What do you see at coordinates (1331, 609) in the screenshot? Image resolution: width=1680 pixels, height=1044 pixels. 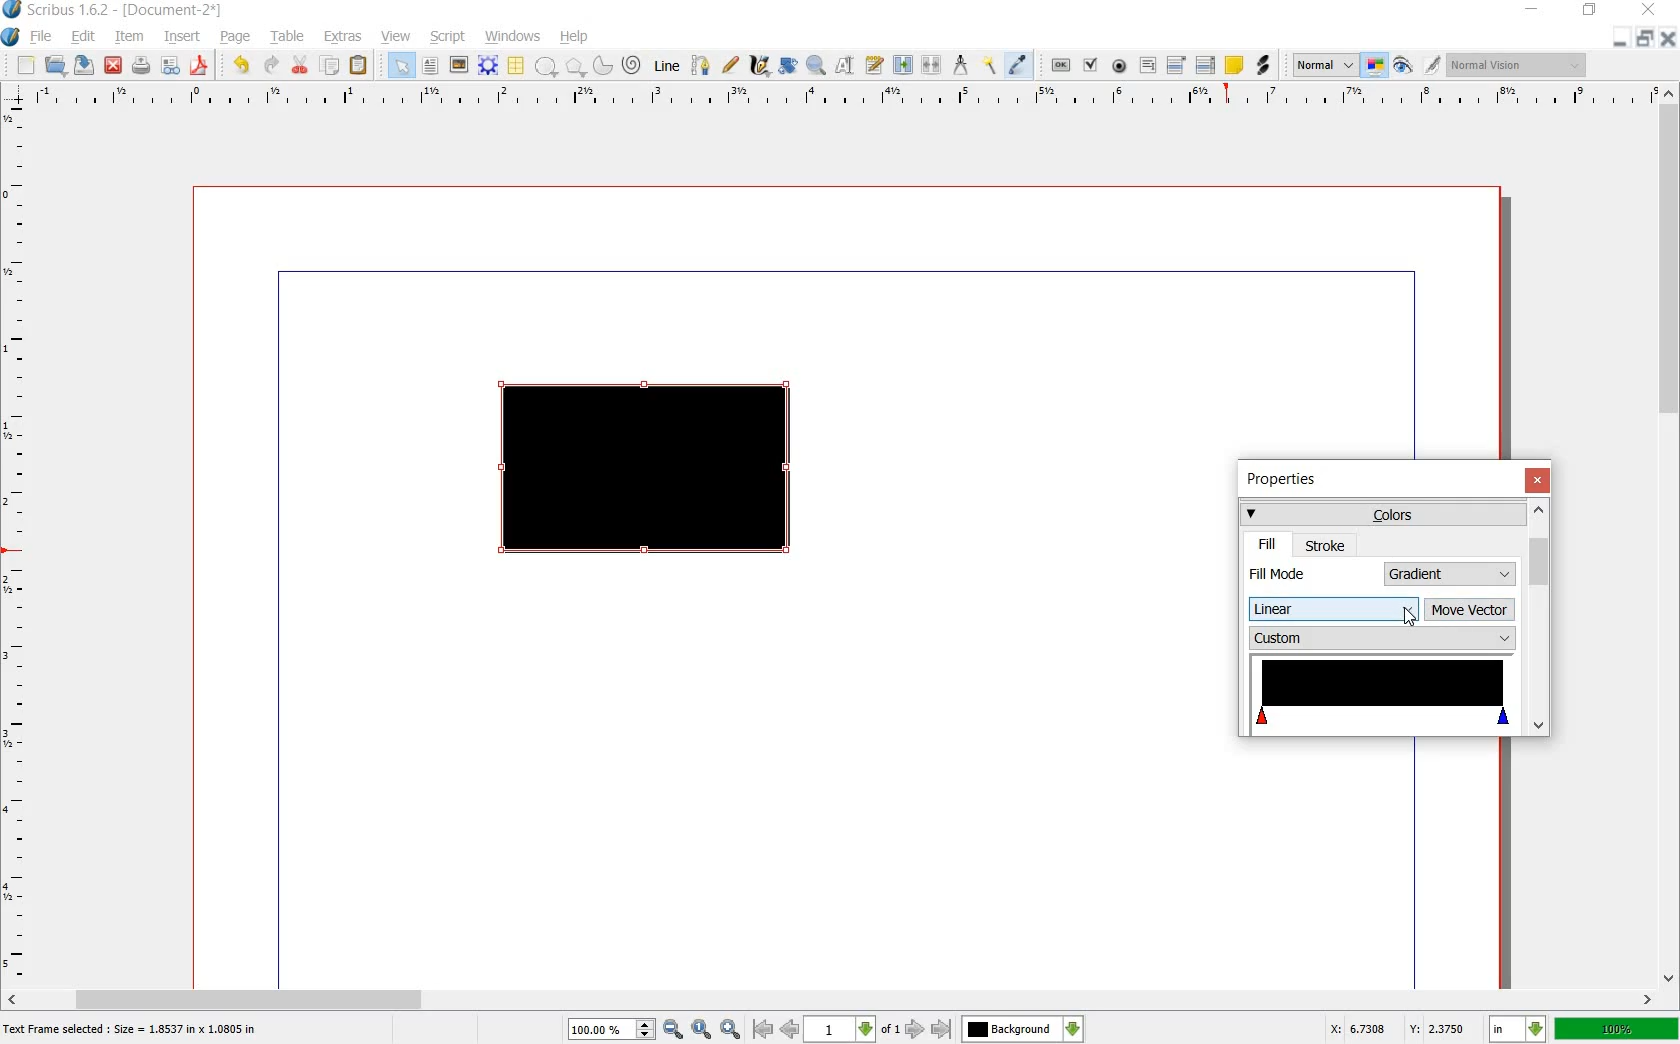 I see `linear` at bounding box center [1331, 609].